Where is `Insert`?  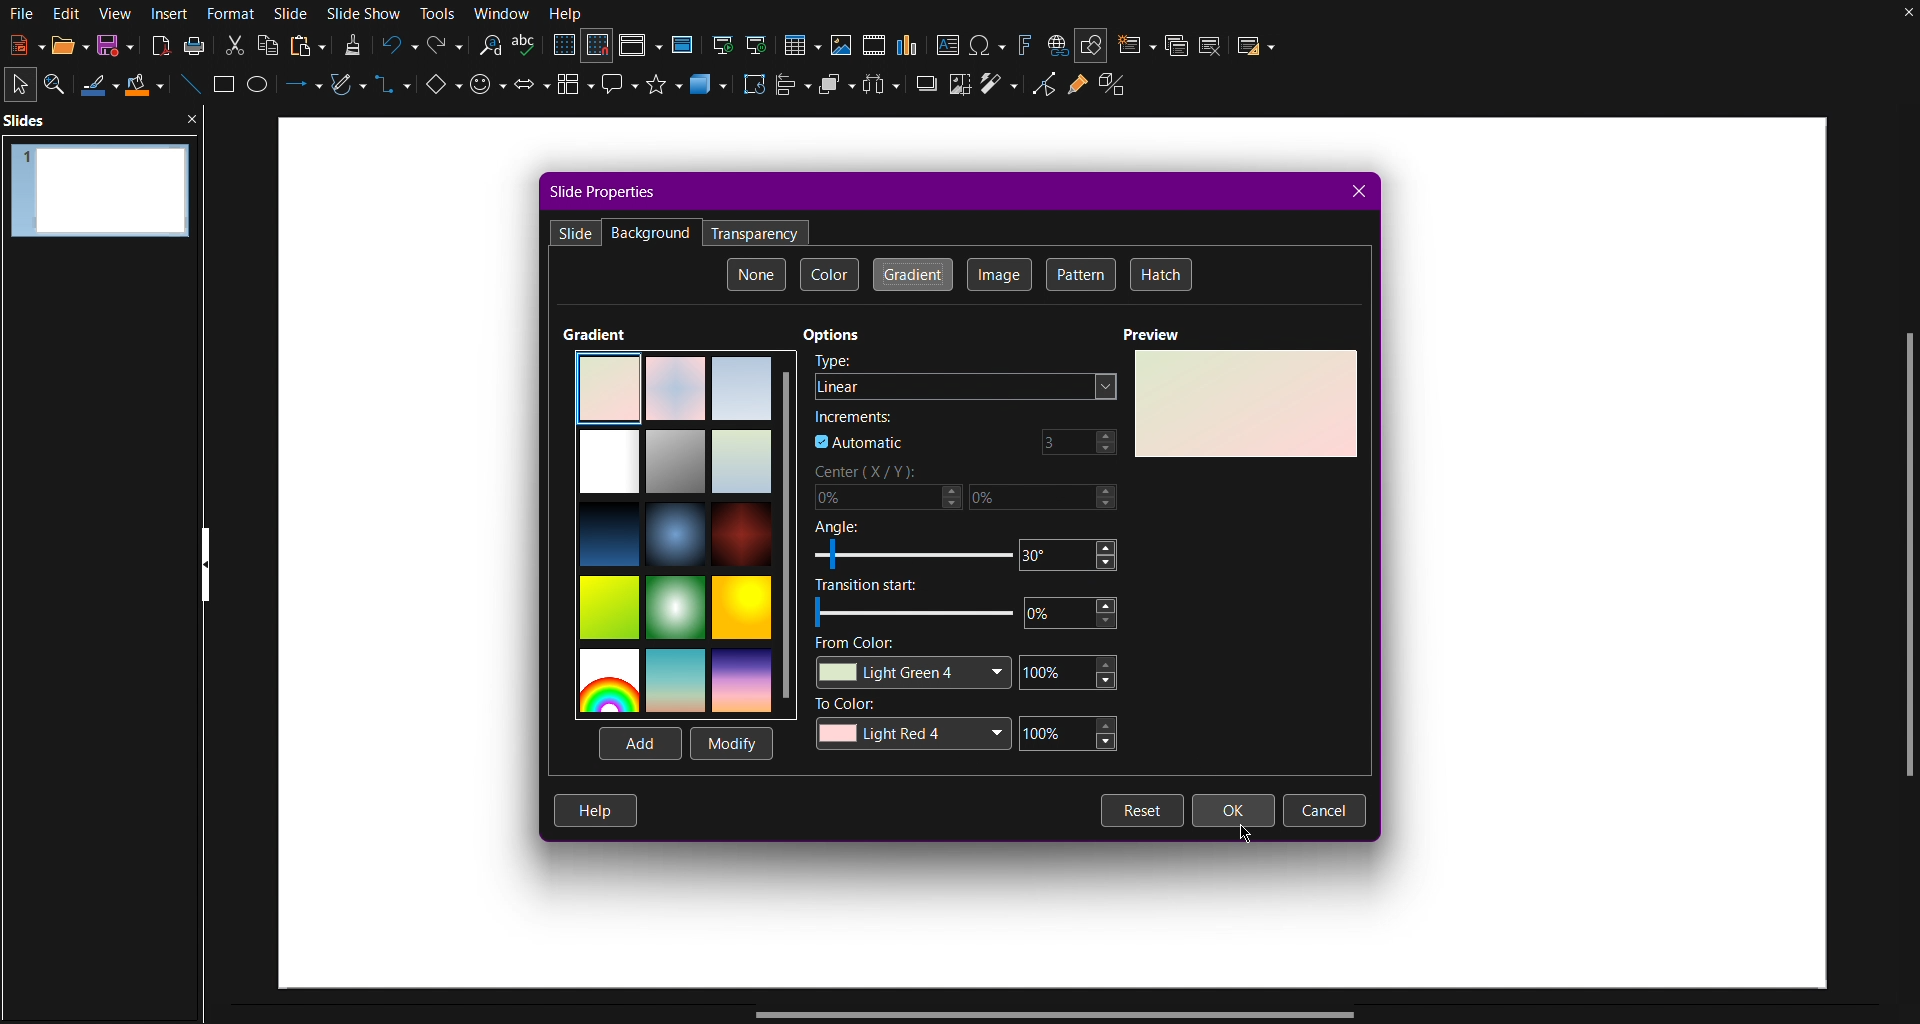
Insert is located at coordinates (172, 13).